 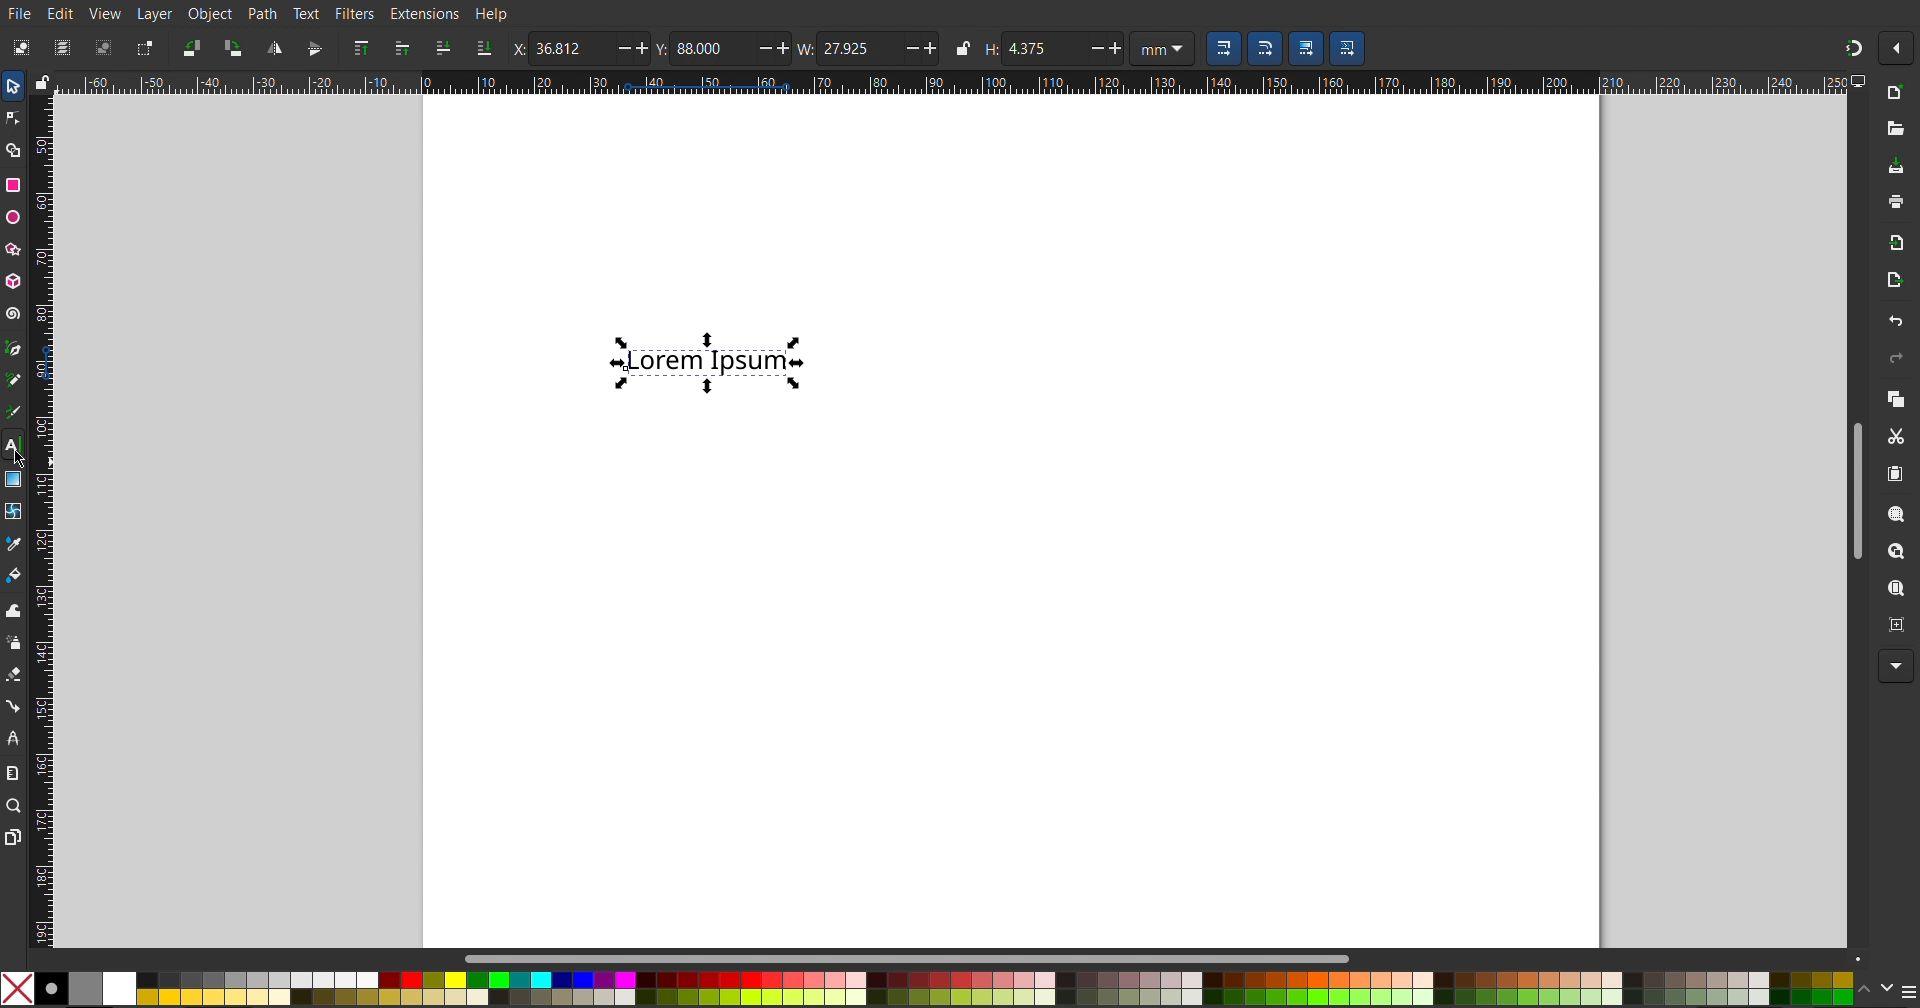 What do you see at coordinates (1894, 623) in the screenshot?
I see `Zoom Center Page` at bounding box center [1894, 623].